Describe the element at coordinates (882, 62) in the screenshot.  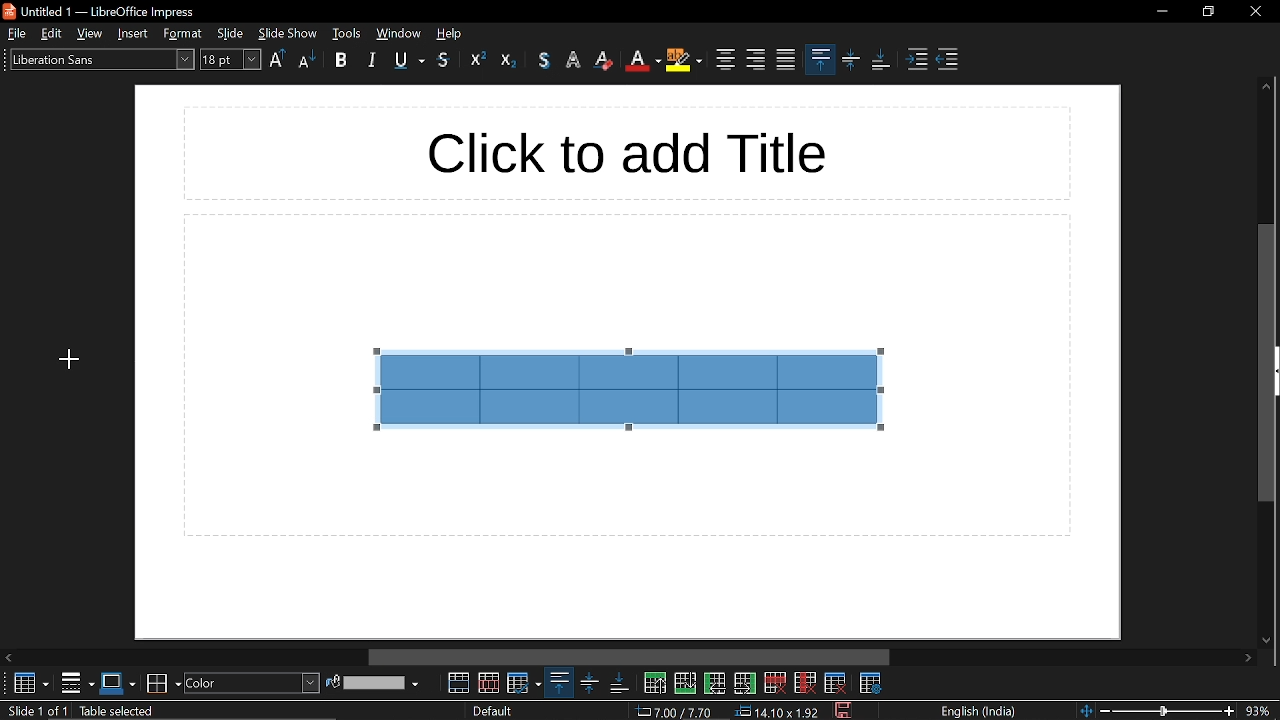
I see `align bottom` at that location.